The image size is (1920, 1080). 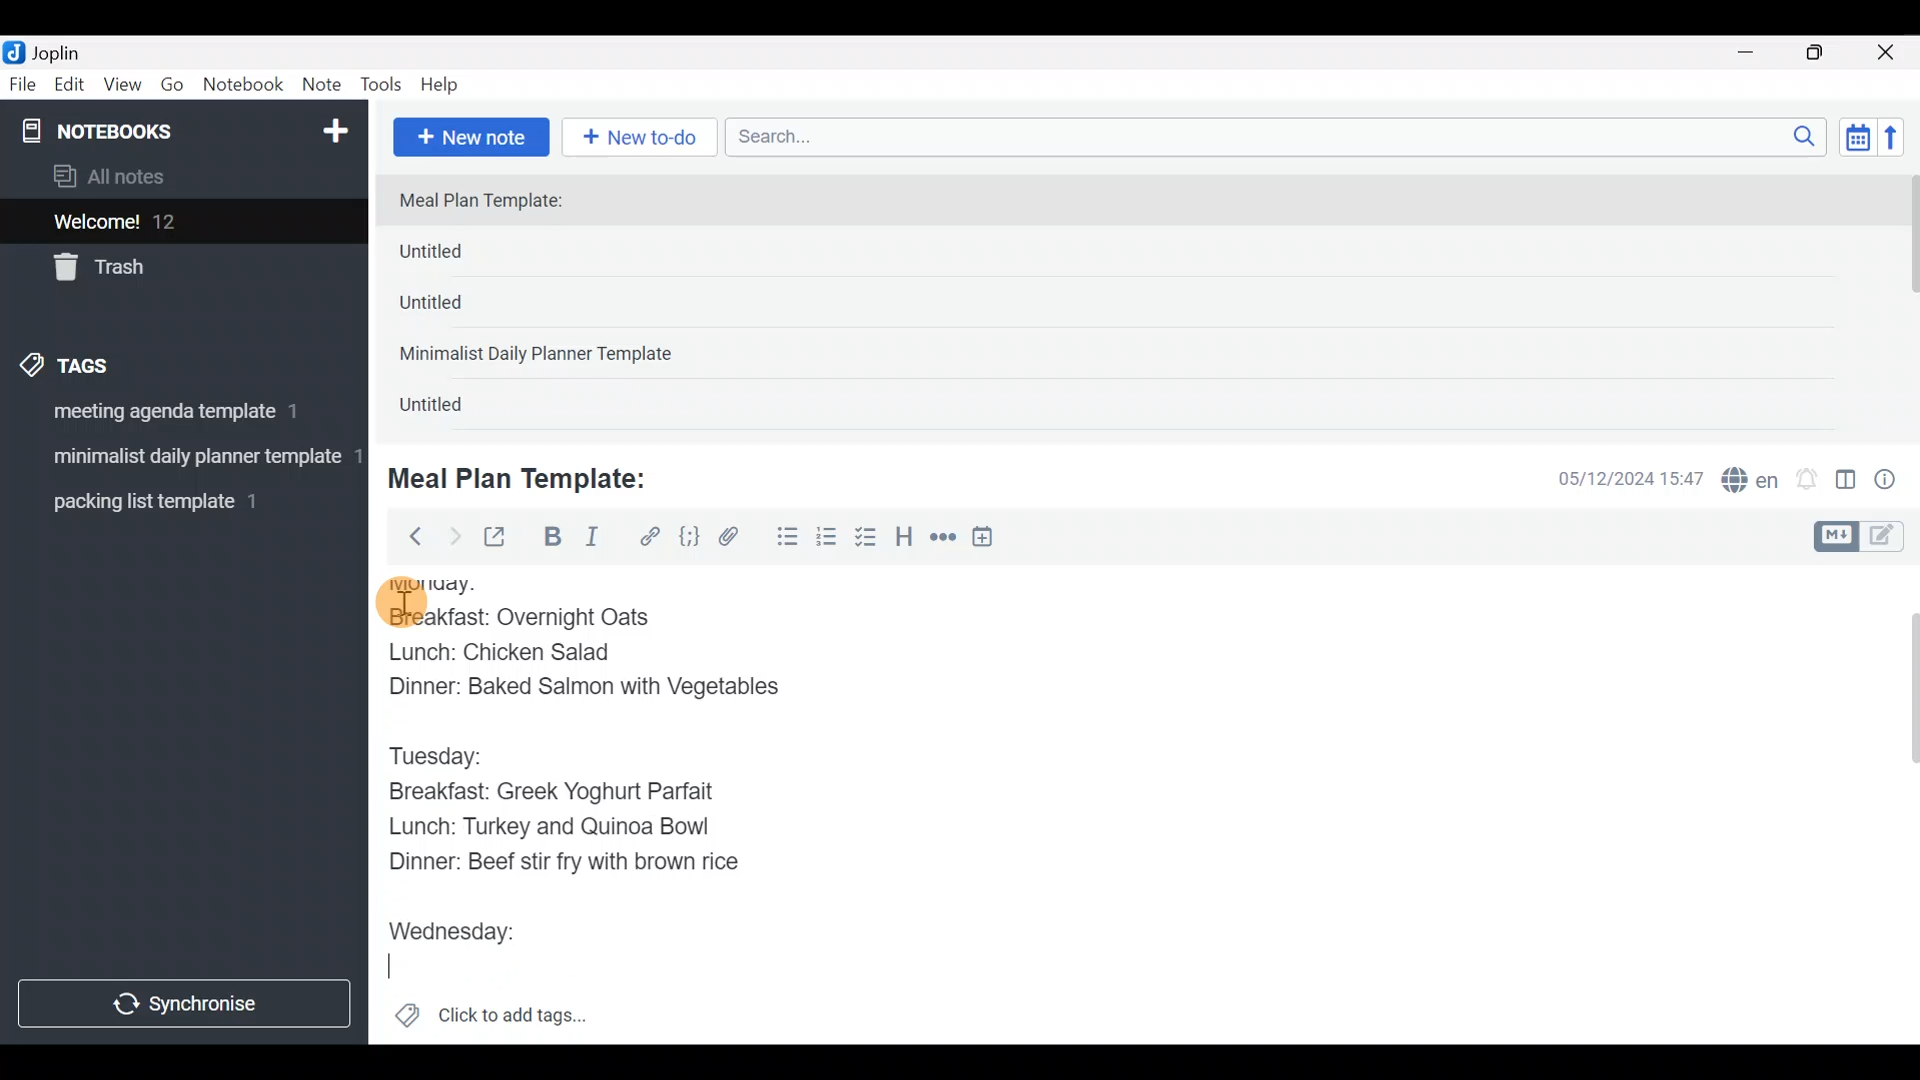 I want to click on Dinner: Baked Salmon with Vegetables, so click(x=582, y=688).